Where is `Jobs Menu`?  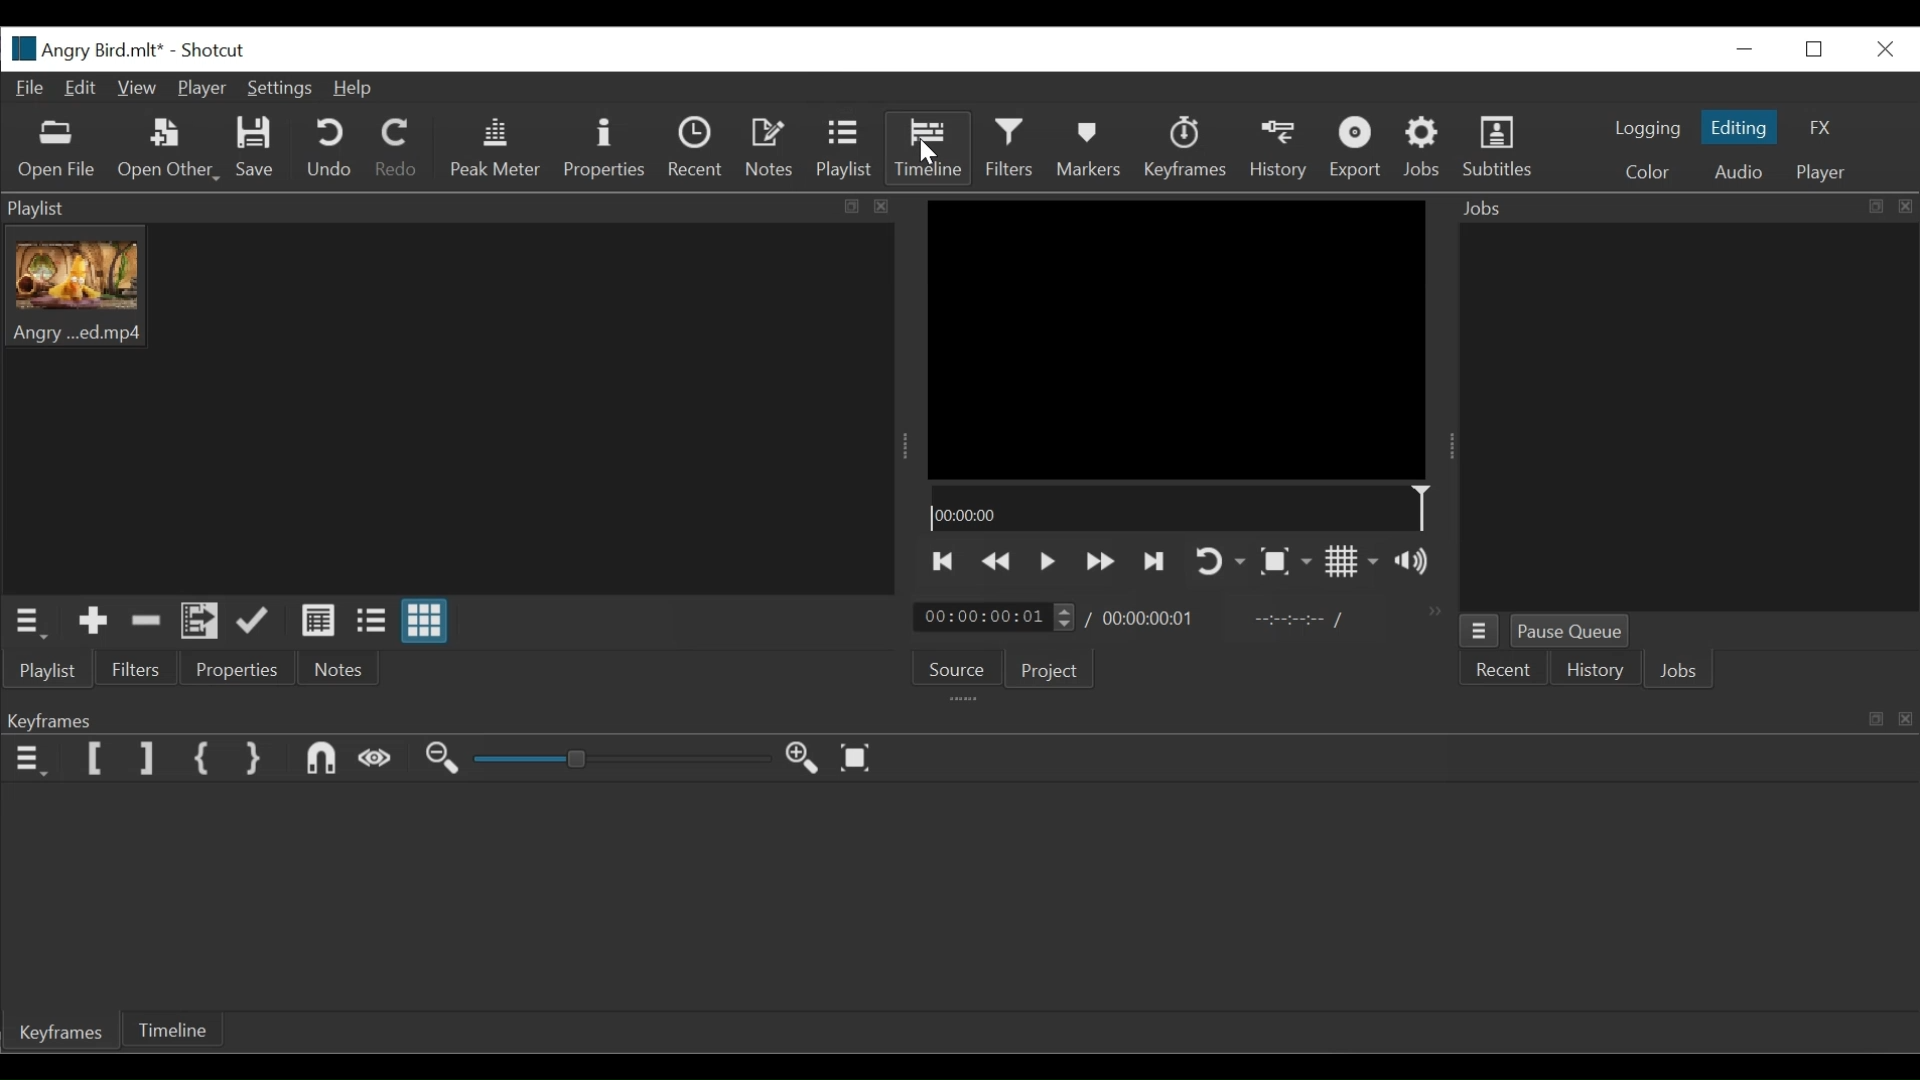 Jobs Menu is located at coordinates (1478, 631).